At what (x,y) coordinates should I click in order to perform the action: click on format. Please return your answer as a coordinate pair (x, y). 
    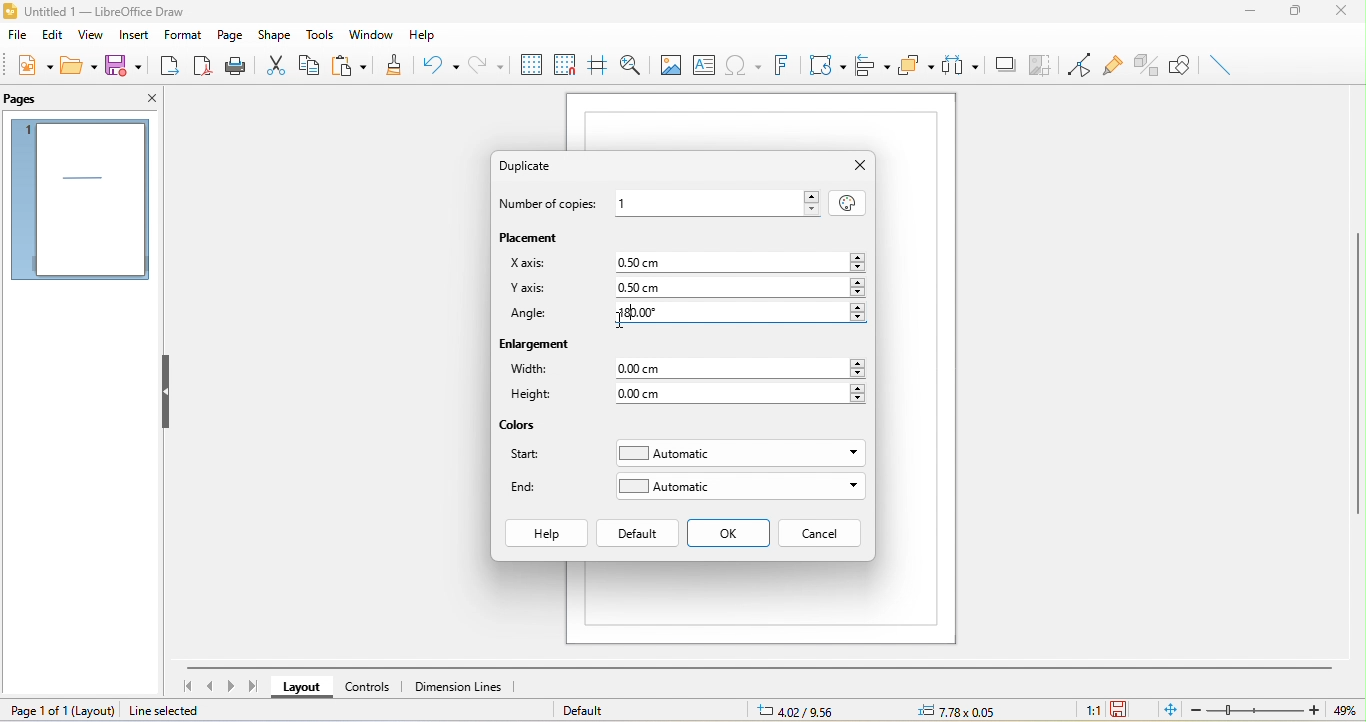
    Looking at the image, I should click on (184, 33).